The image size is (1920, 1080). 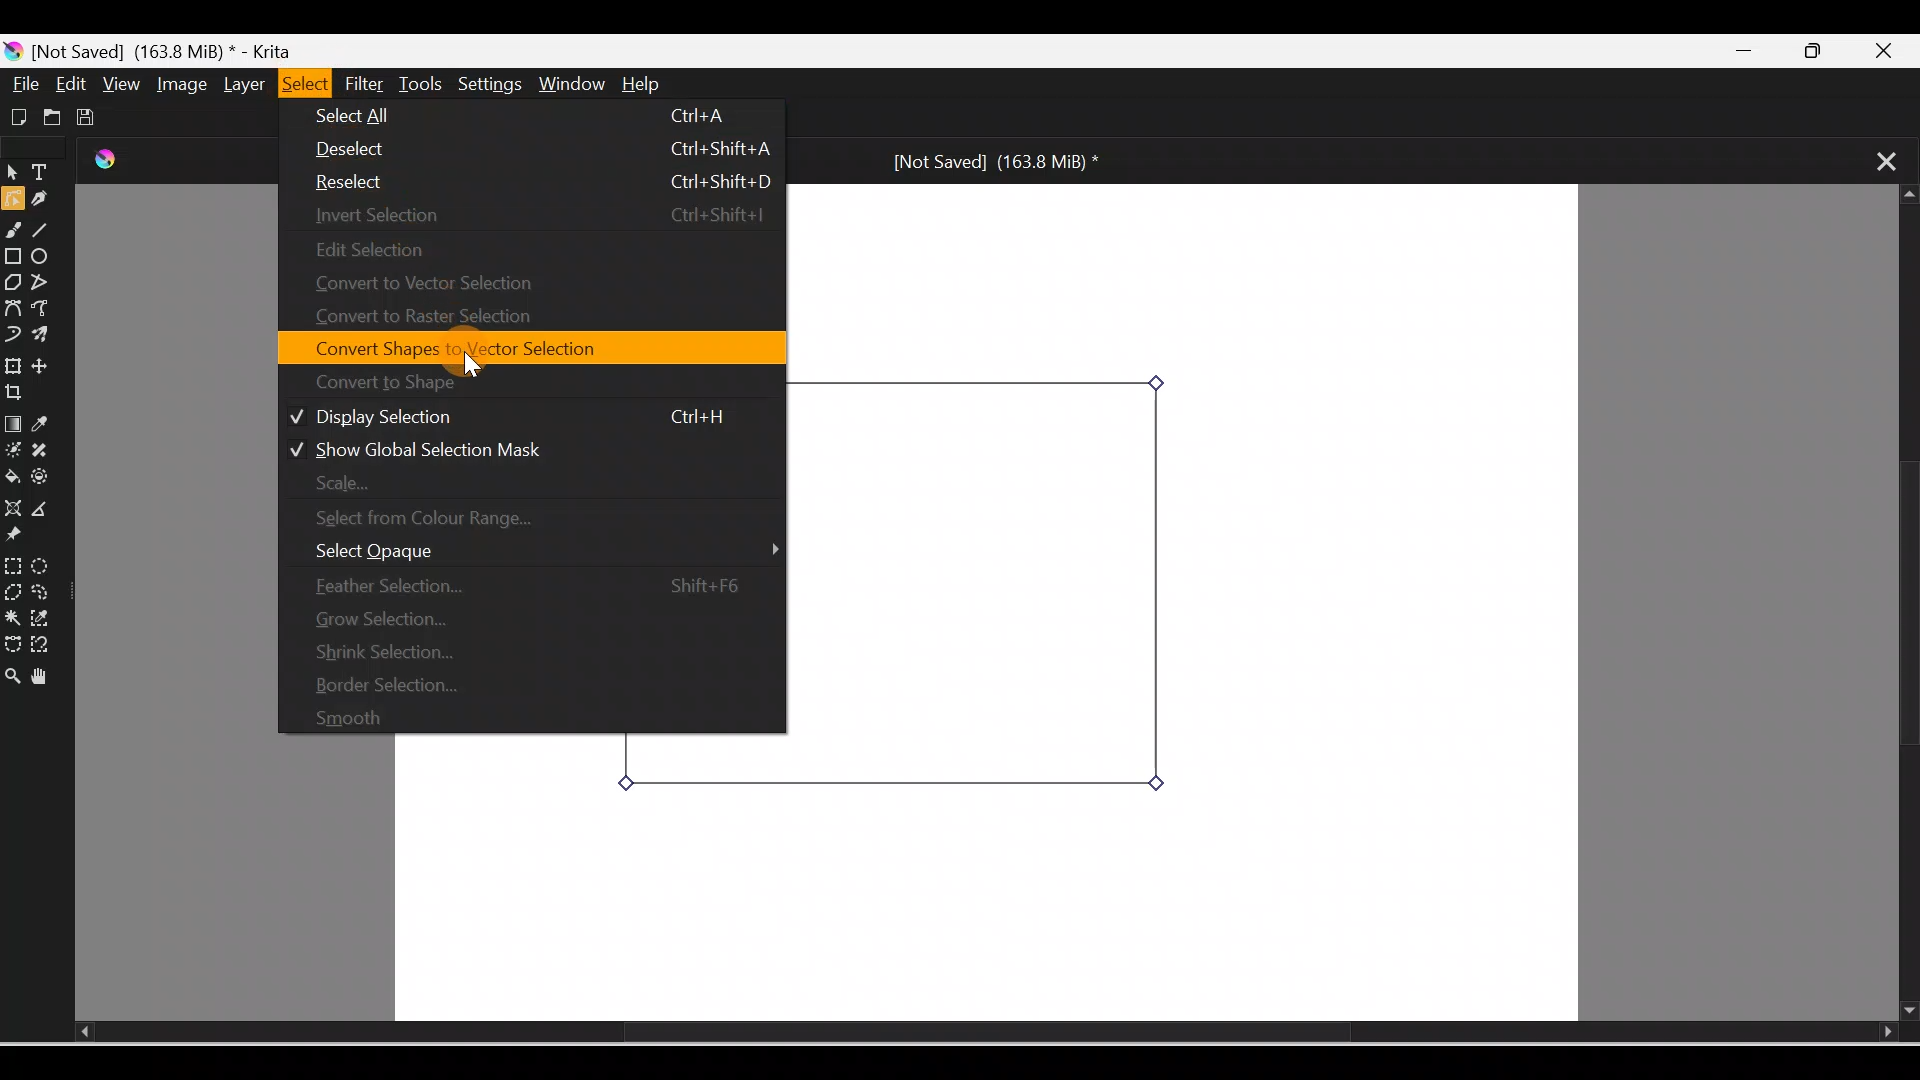 What do you see at coordinates (492, 86) in the screenshot?
I see `Settings` at bounding box center [492, 86].